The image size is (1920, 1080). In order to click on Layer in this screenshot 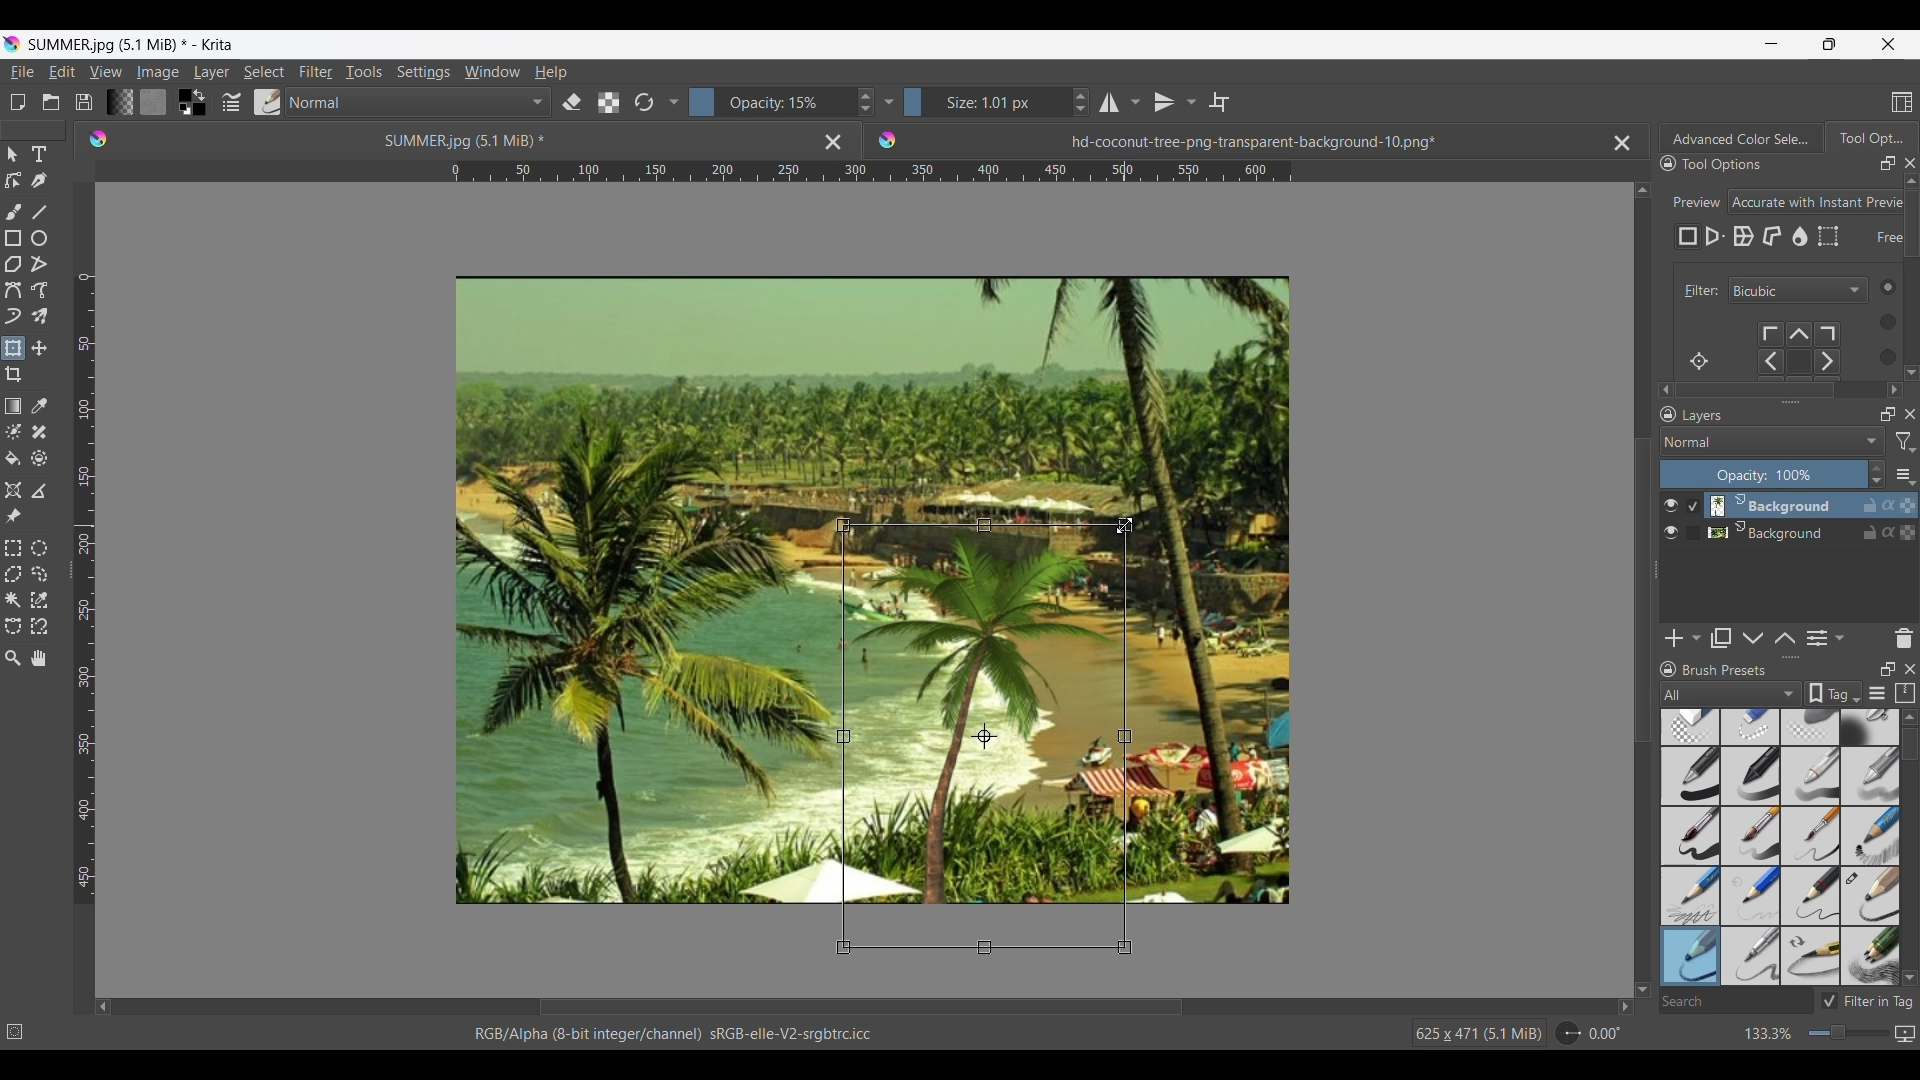, I will do `click(211, 73)`.